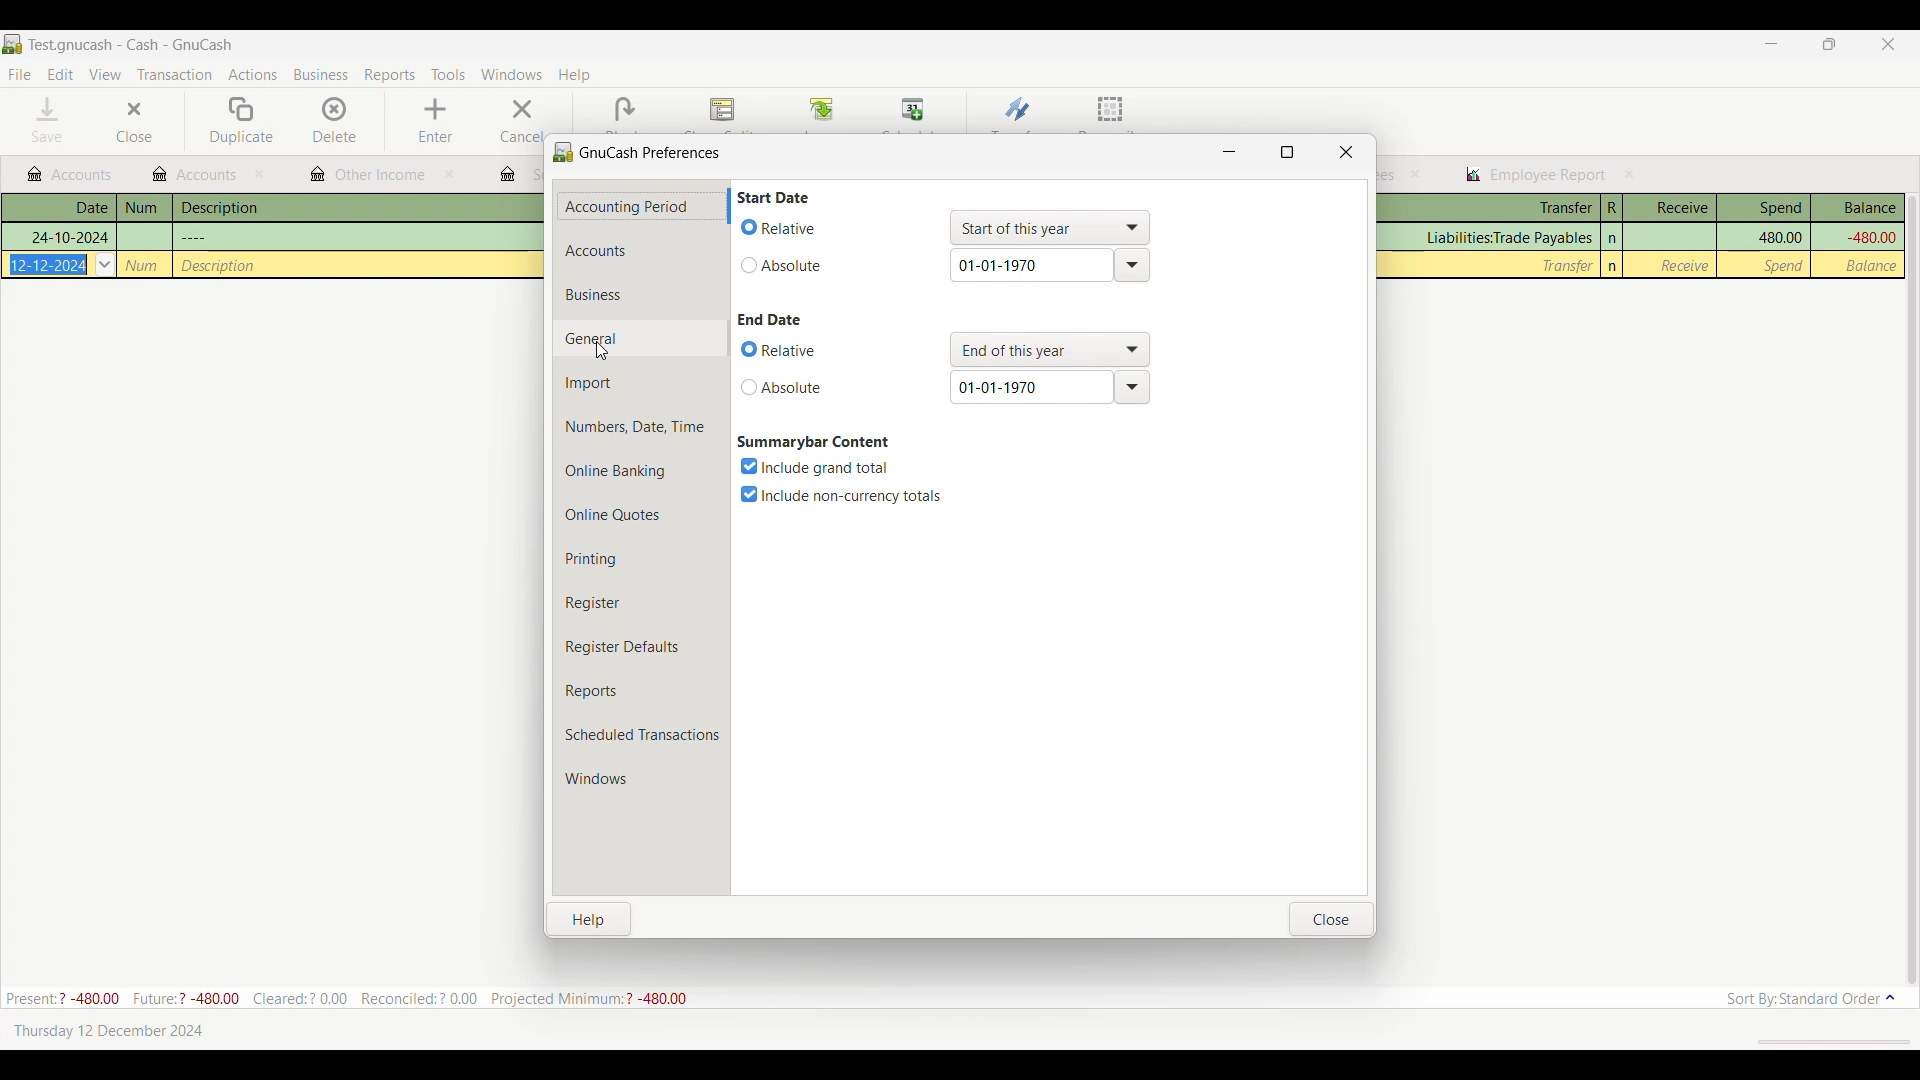  I want to click on Receive column, so click(1684, 265).